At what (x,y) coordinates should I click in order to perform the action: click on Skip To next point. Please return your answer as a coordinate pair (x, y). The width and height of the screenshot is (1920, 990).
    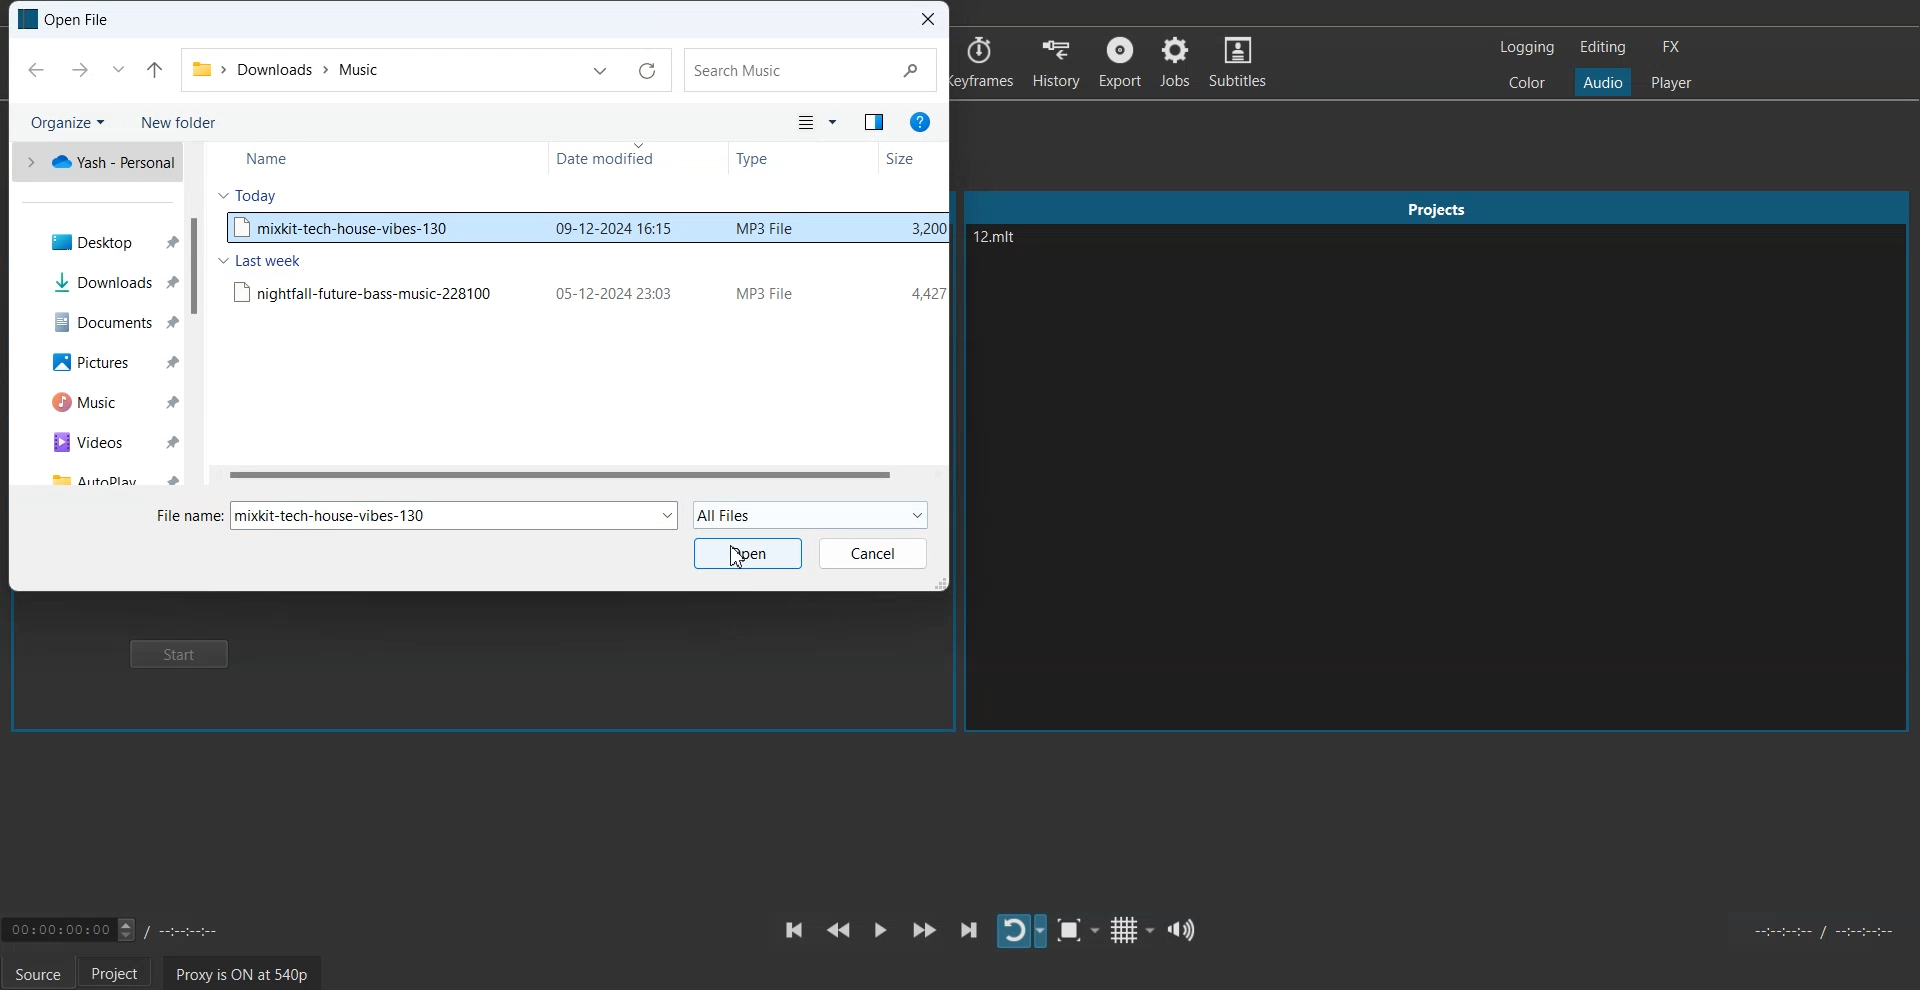
    Looking at the image, I should click on (970, 929).